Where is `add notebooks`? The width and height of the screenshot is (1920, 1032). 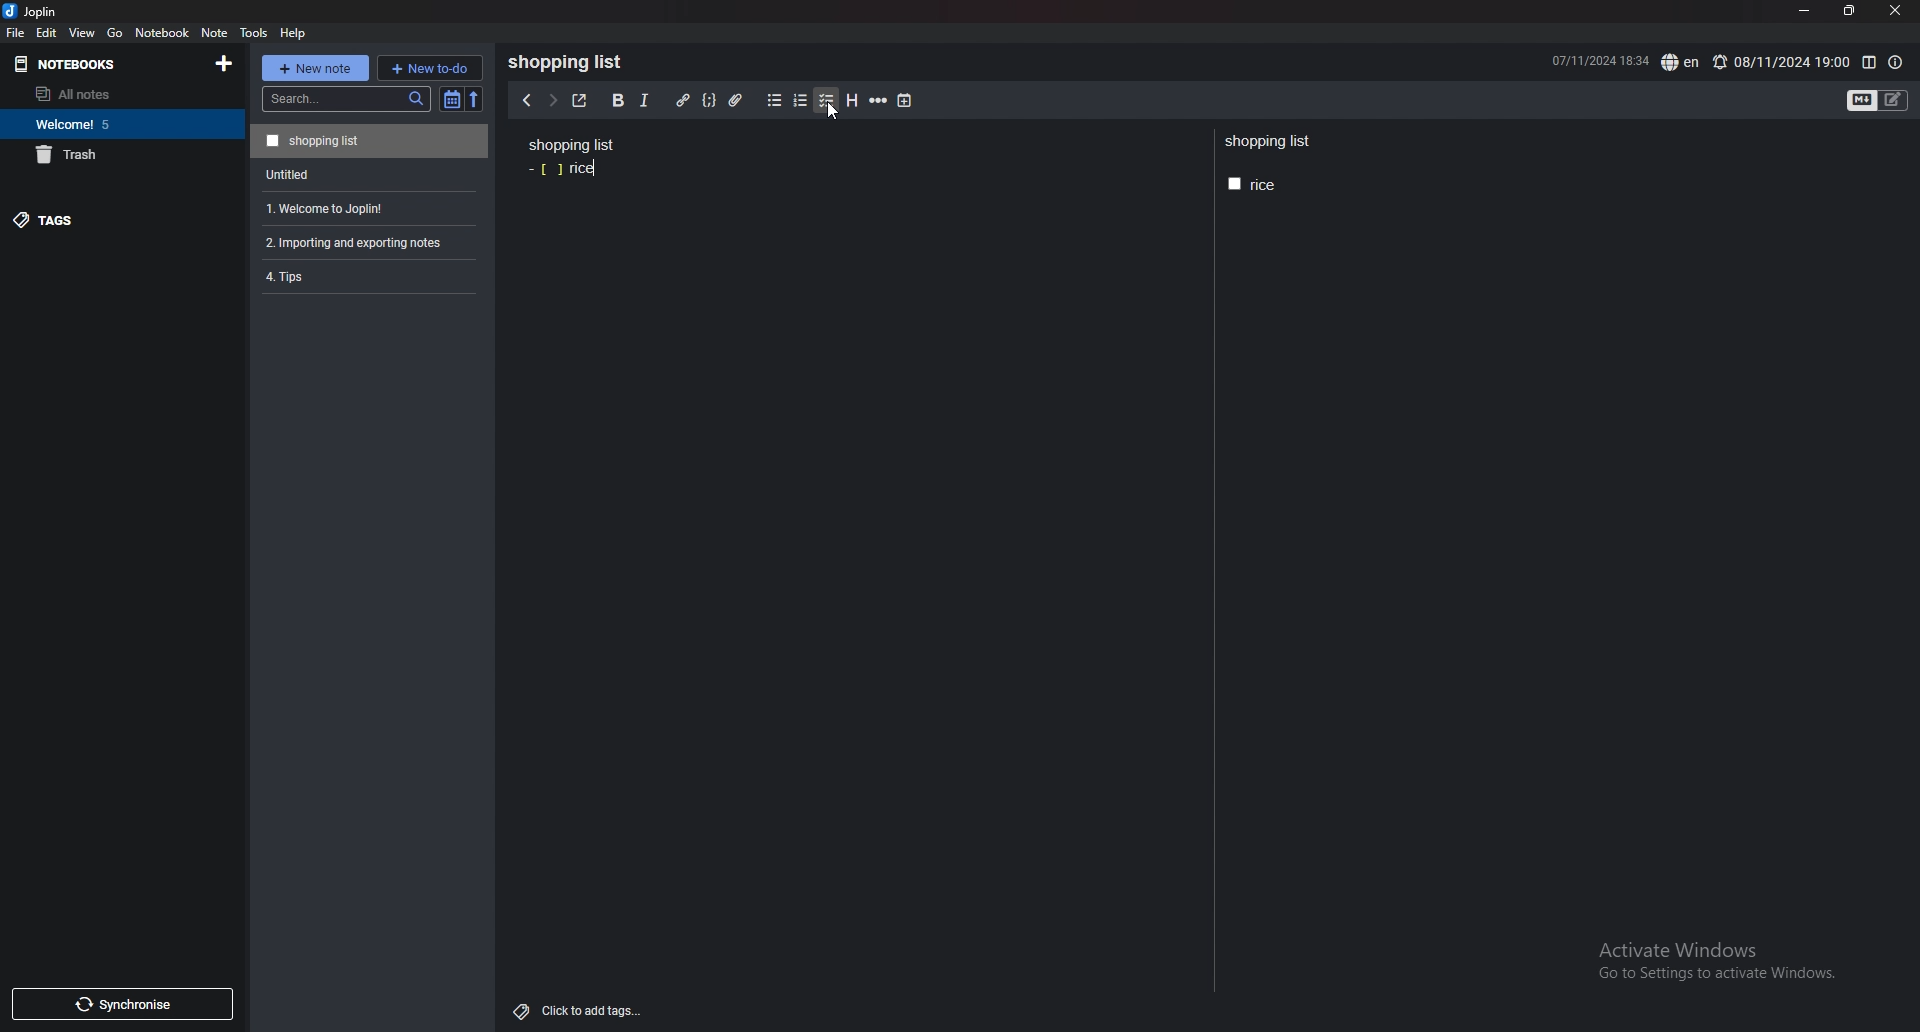
add notebooks is located at coordinates (225, 62).